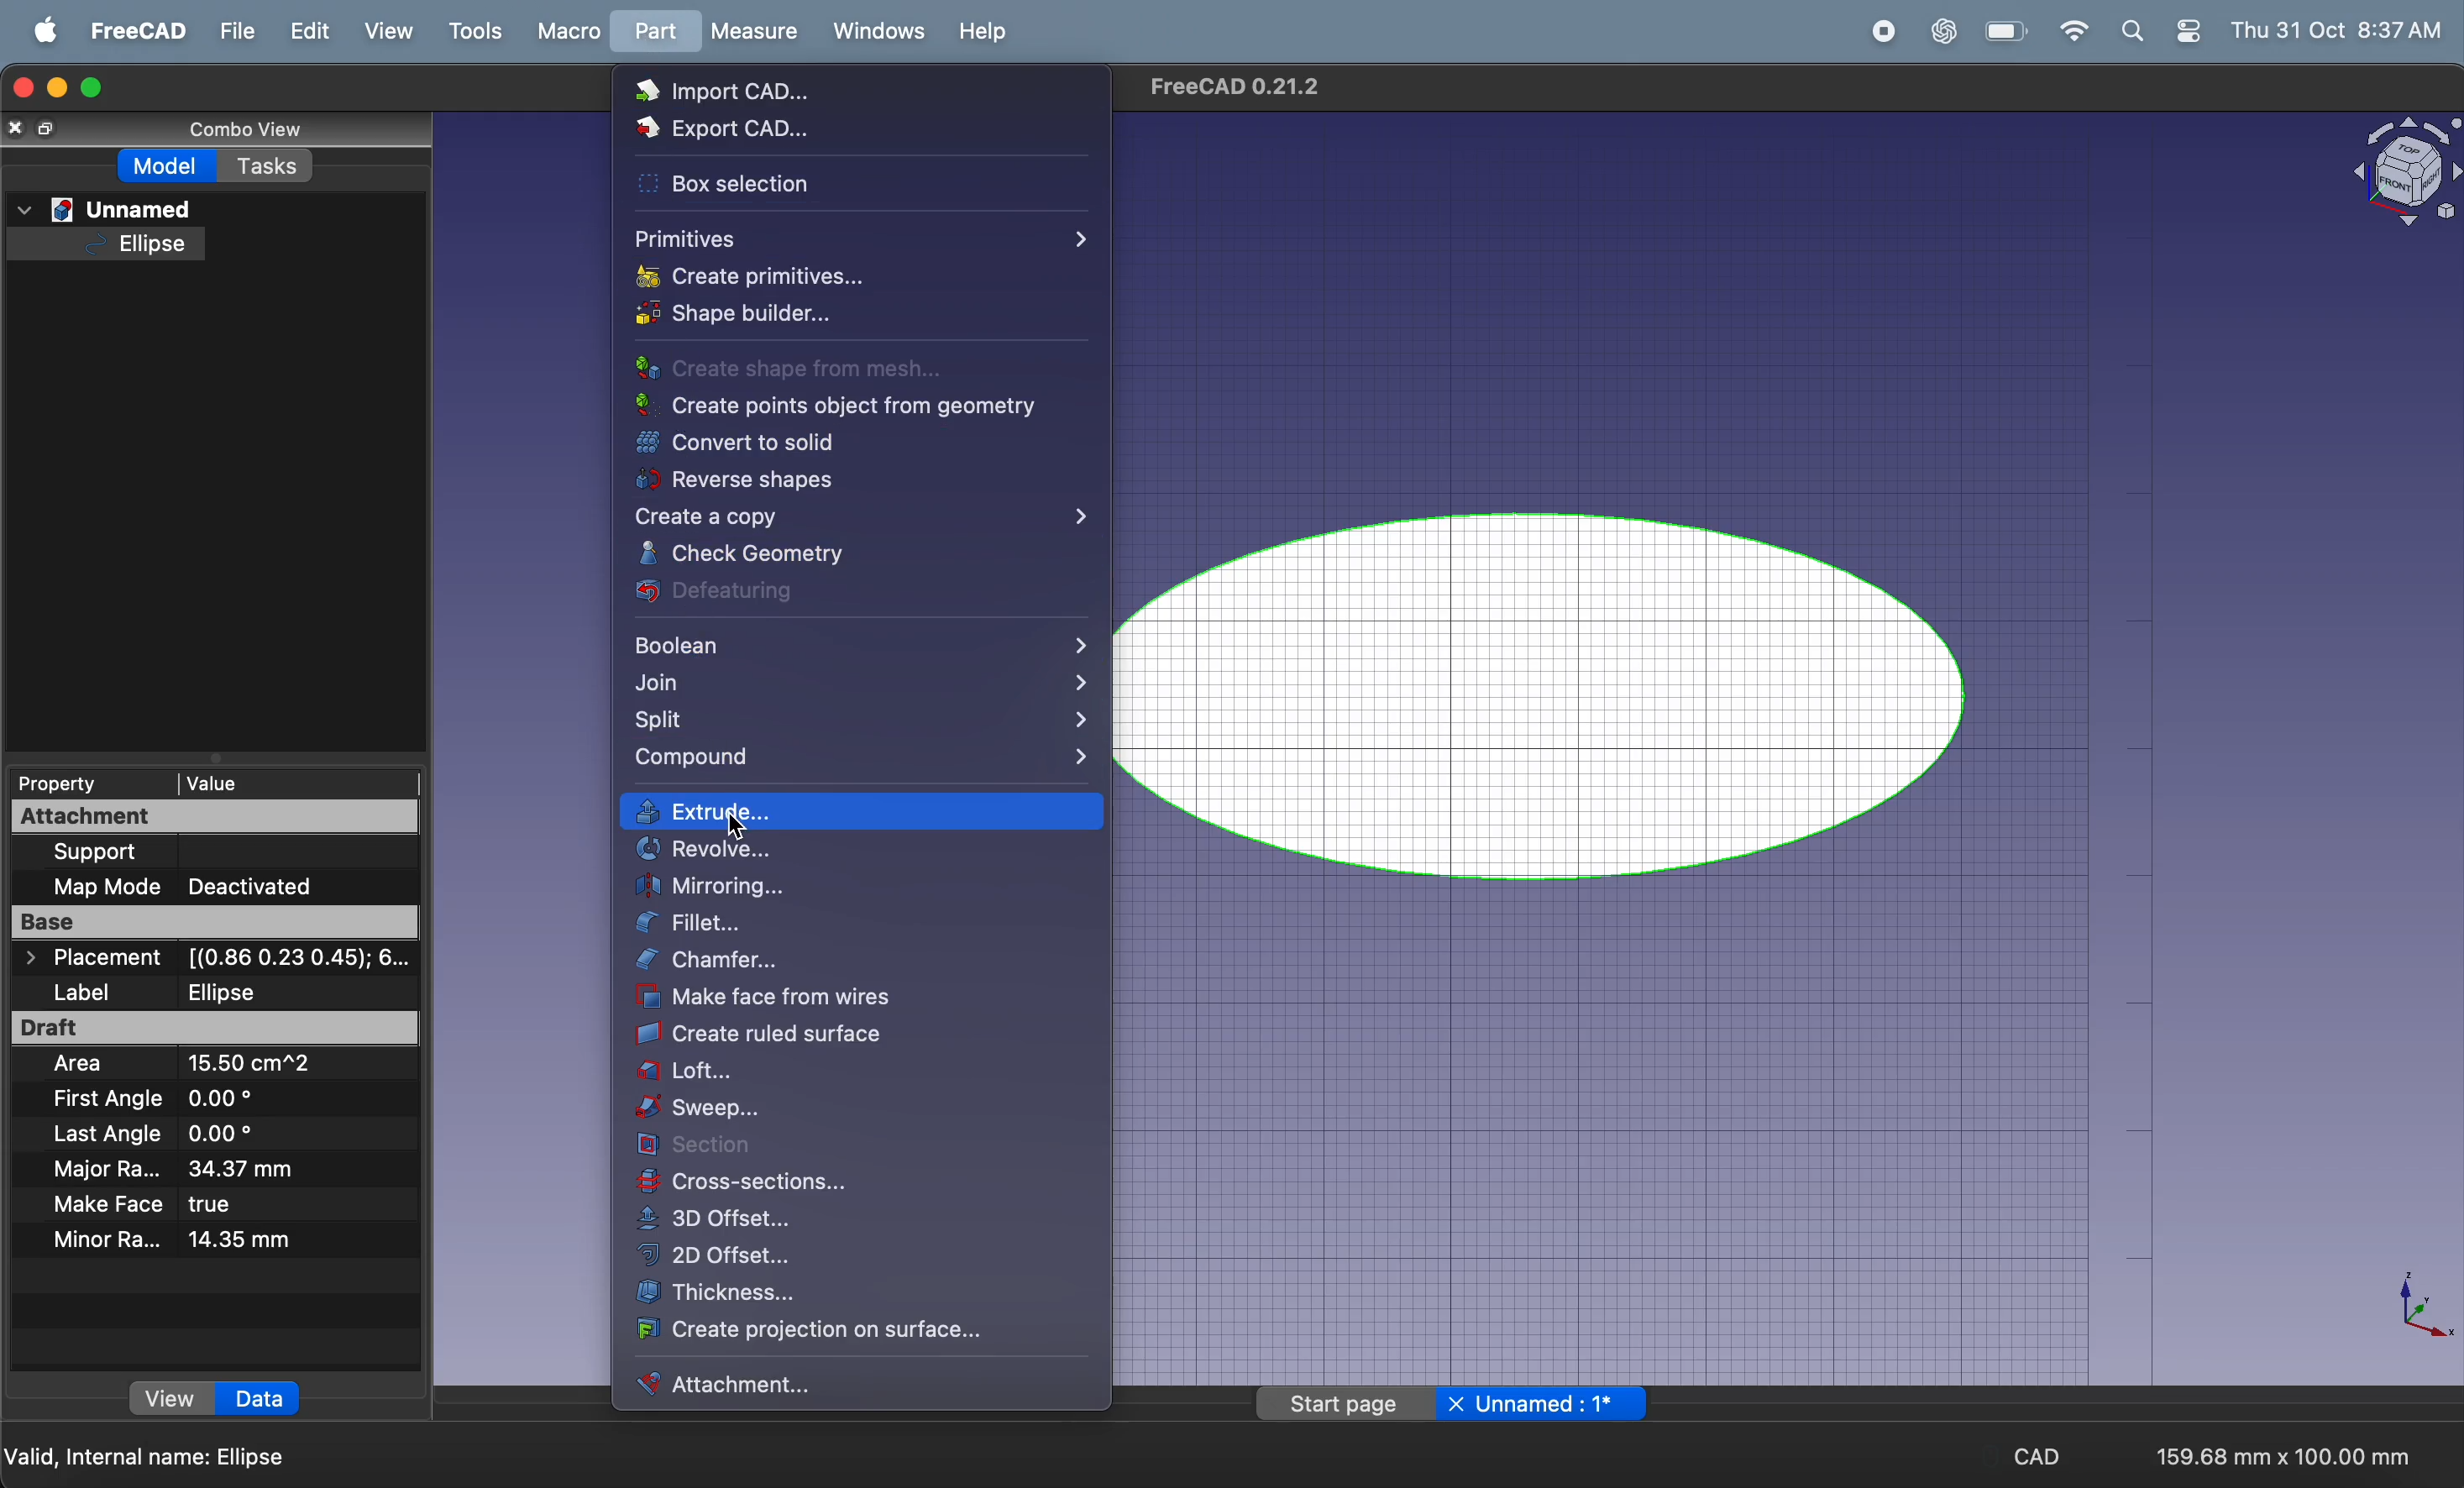  What do you see at coordinates (846, 811) in the screenshot?
I see `extrude` at bounding box center [846, 811].